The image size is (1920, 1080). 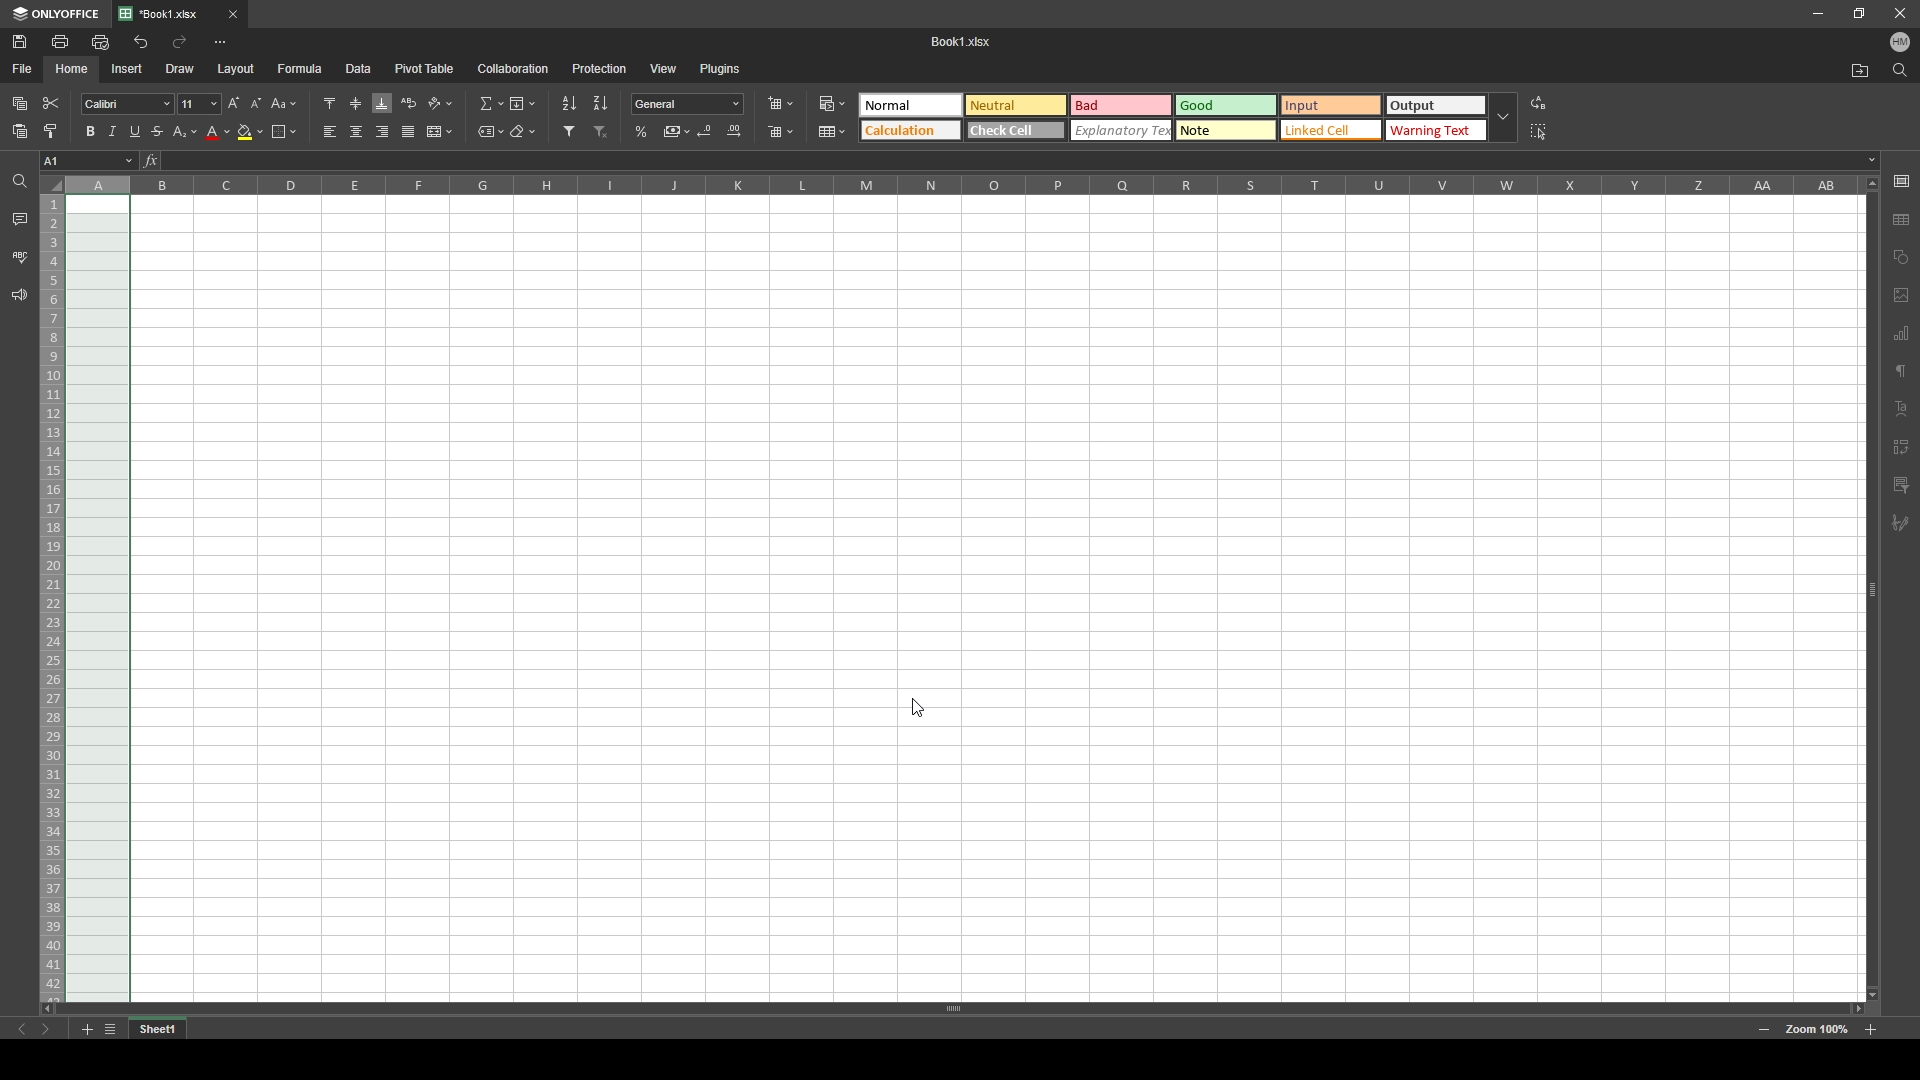 I want to click on close tab, so click(x=233, y=14).